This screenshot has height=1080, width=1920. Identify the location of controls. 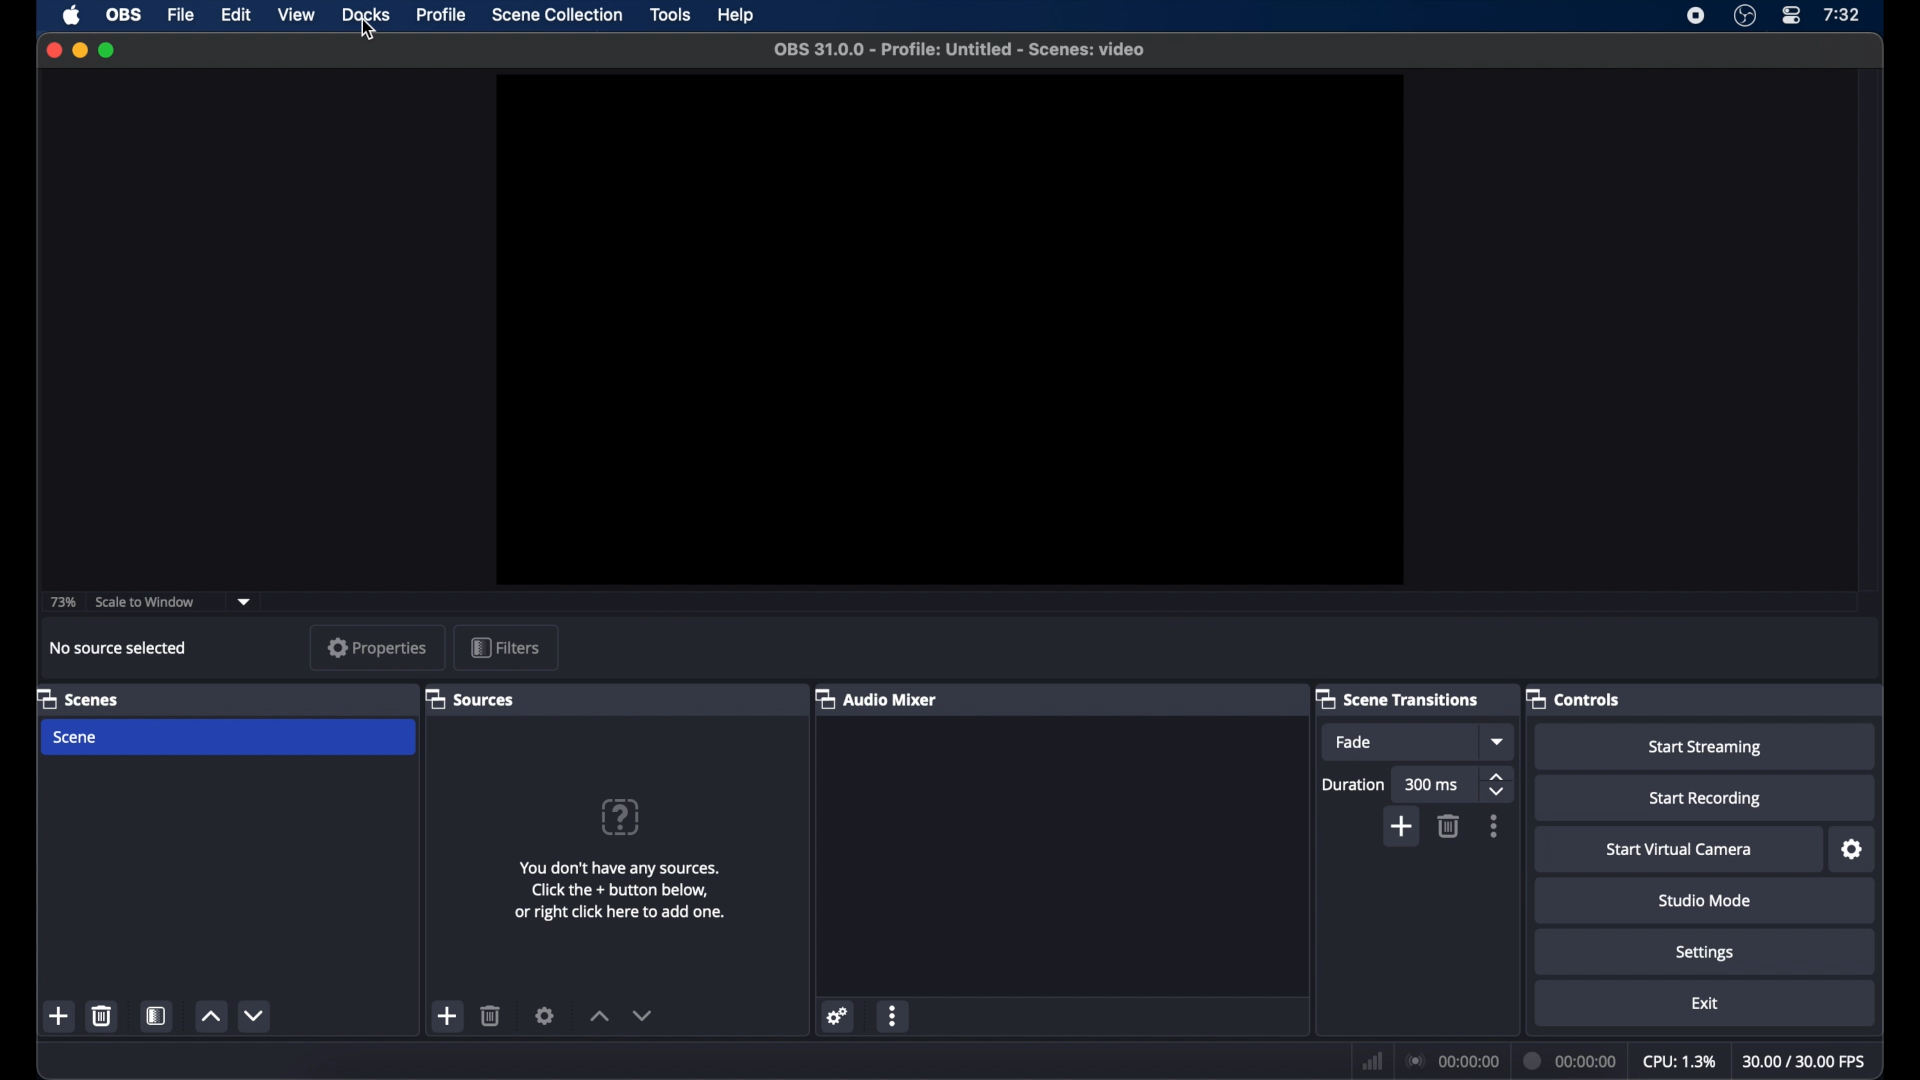
(1574, 699).